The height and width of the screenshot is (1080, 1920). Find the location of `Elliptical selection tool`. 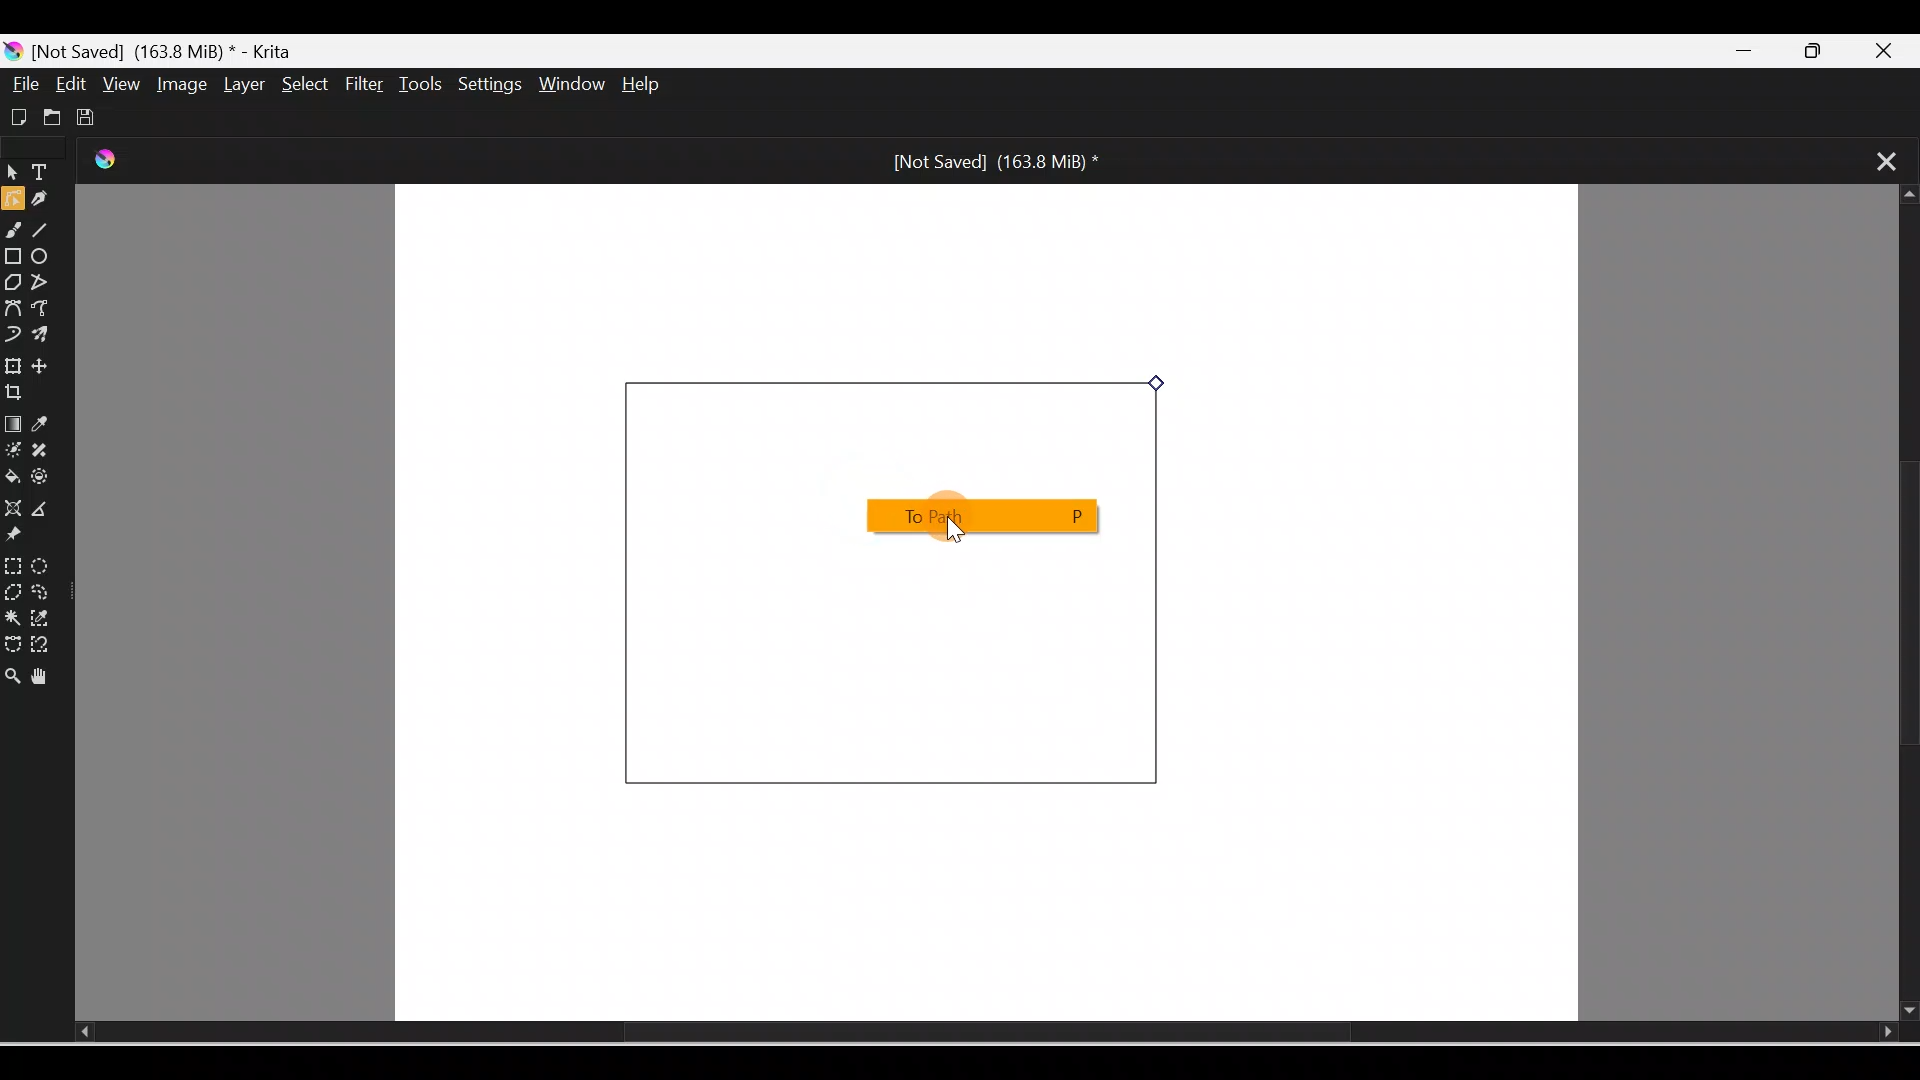

Elliptical selection tool is located at coordinates (41, 563).